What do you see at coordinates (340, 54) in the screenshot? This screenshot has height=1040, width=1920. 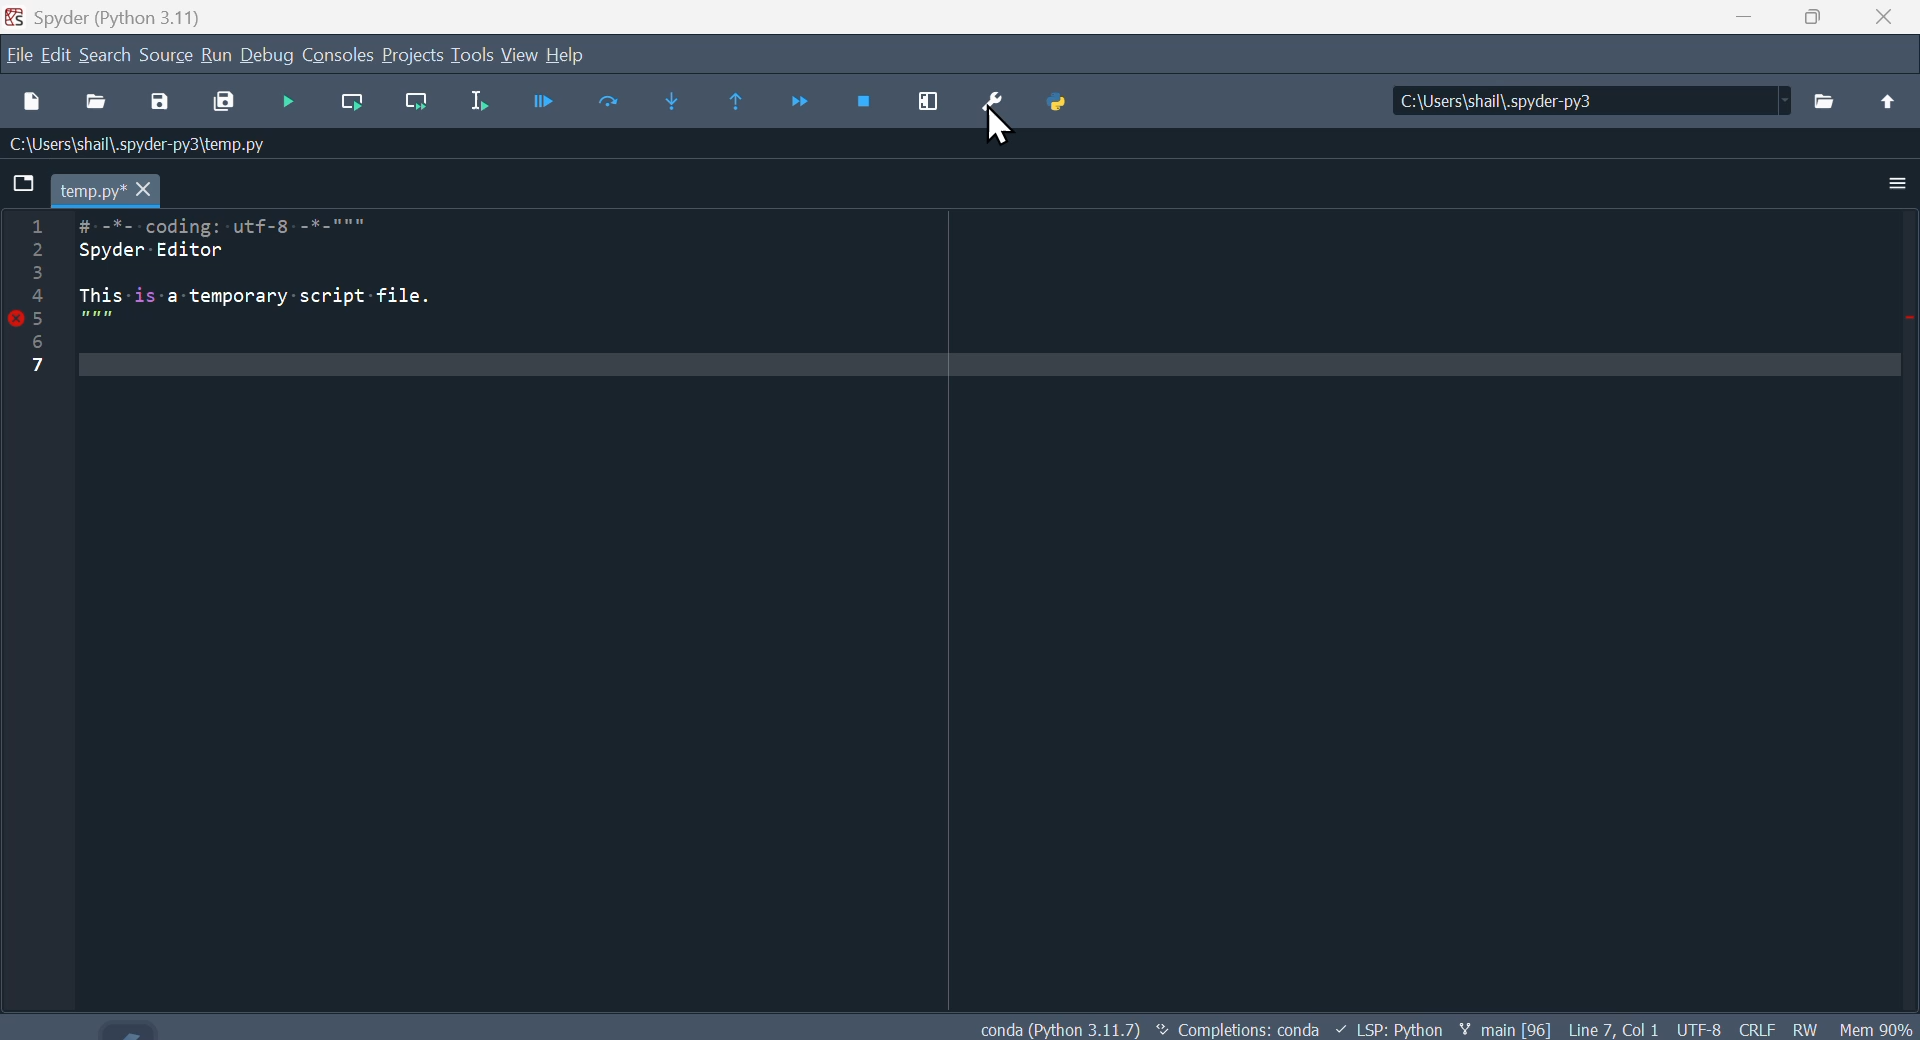 I see `Console` at bounding box center [340, 54].